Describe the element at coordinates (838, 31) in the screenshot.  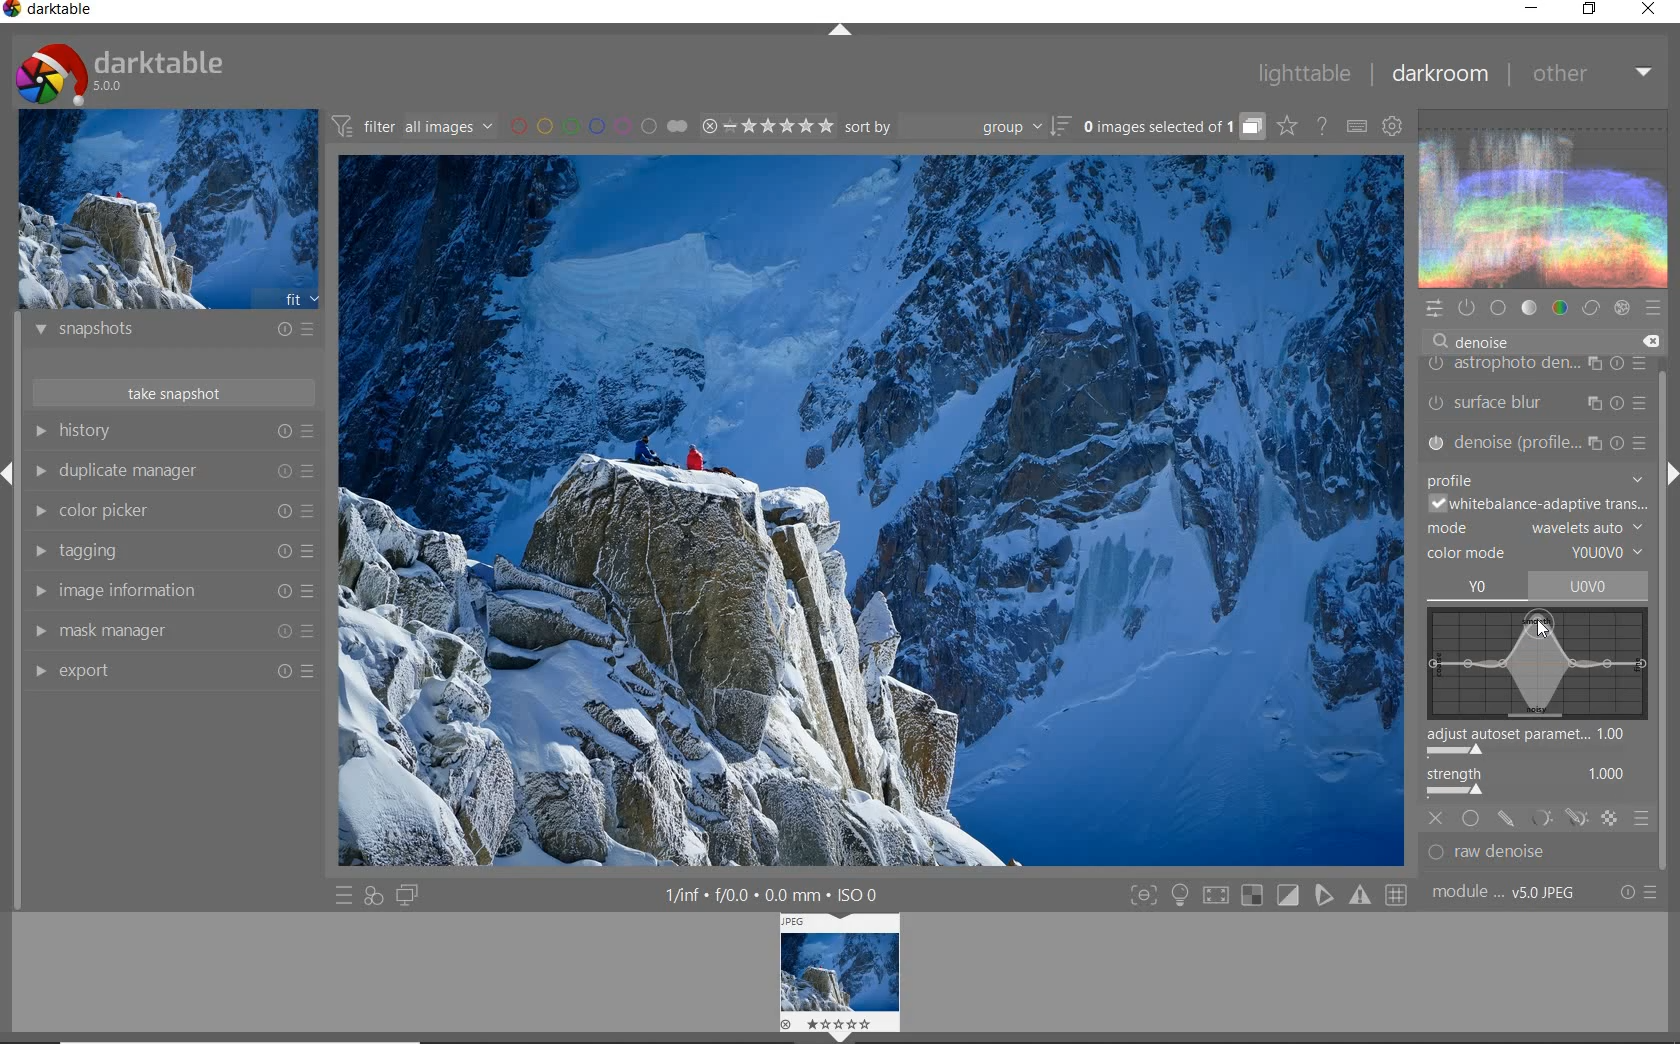
I see `expand/collapse` at that location.